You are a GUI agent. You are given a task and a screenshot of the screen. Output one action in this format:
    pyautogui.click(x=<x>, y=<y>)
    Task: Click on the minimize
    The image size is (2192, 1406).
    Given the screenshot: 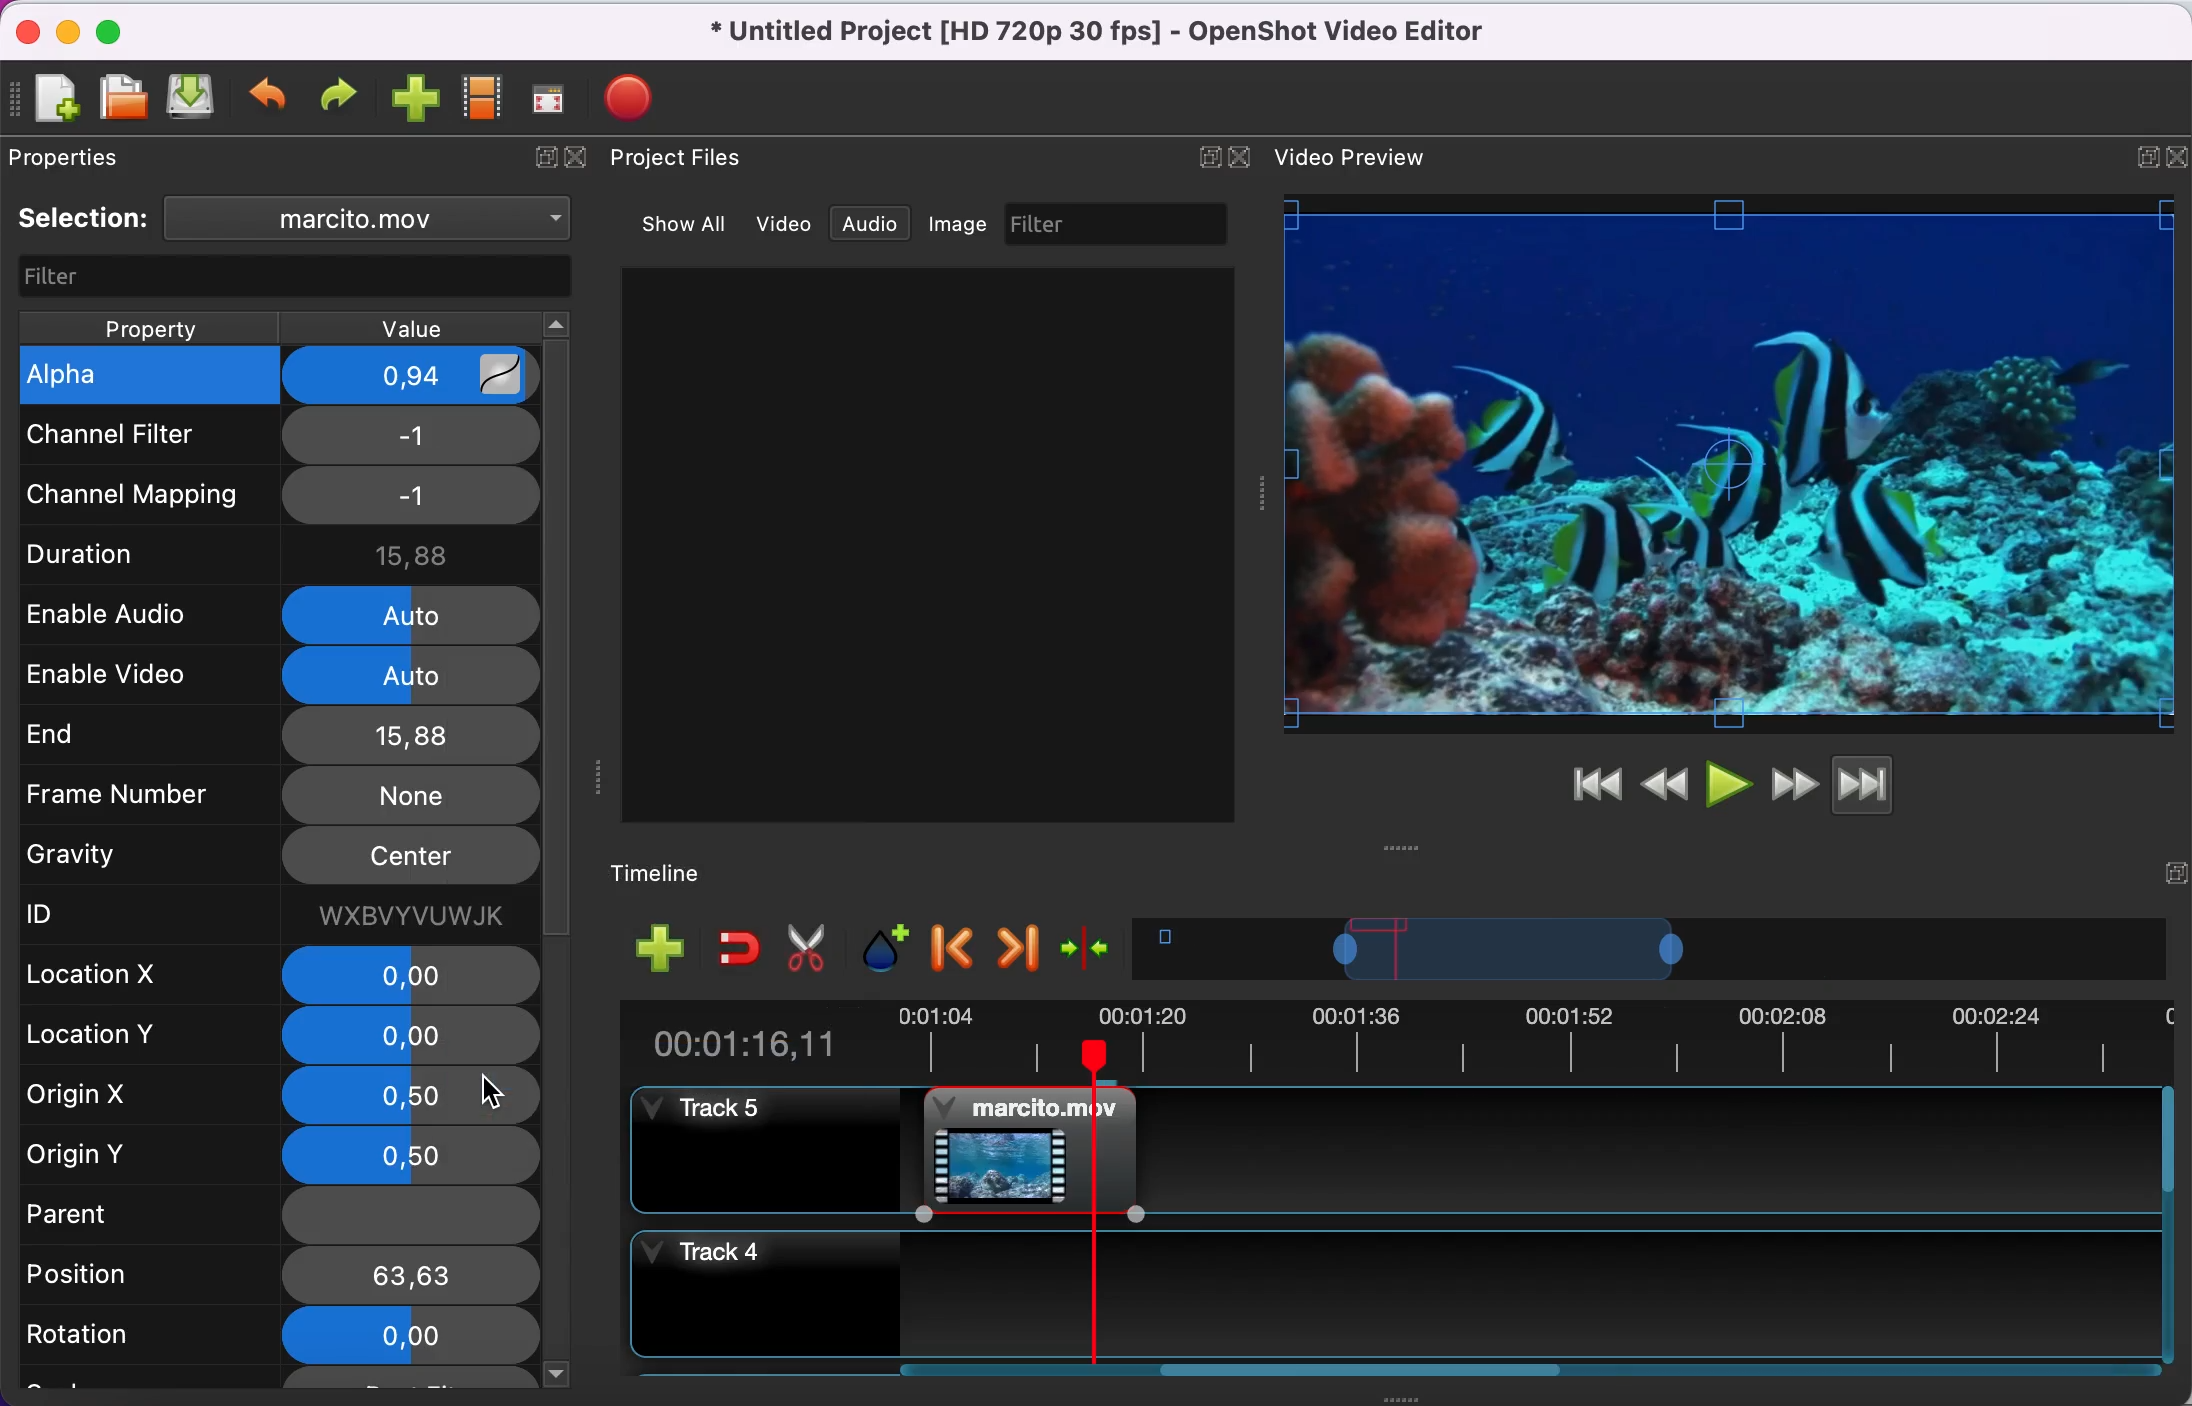 What is the action you would take?
    pyautogui.click(x=67, y=30)
    